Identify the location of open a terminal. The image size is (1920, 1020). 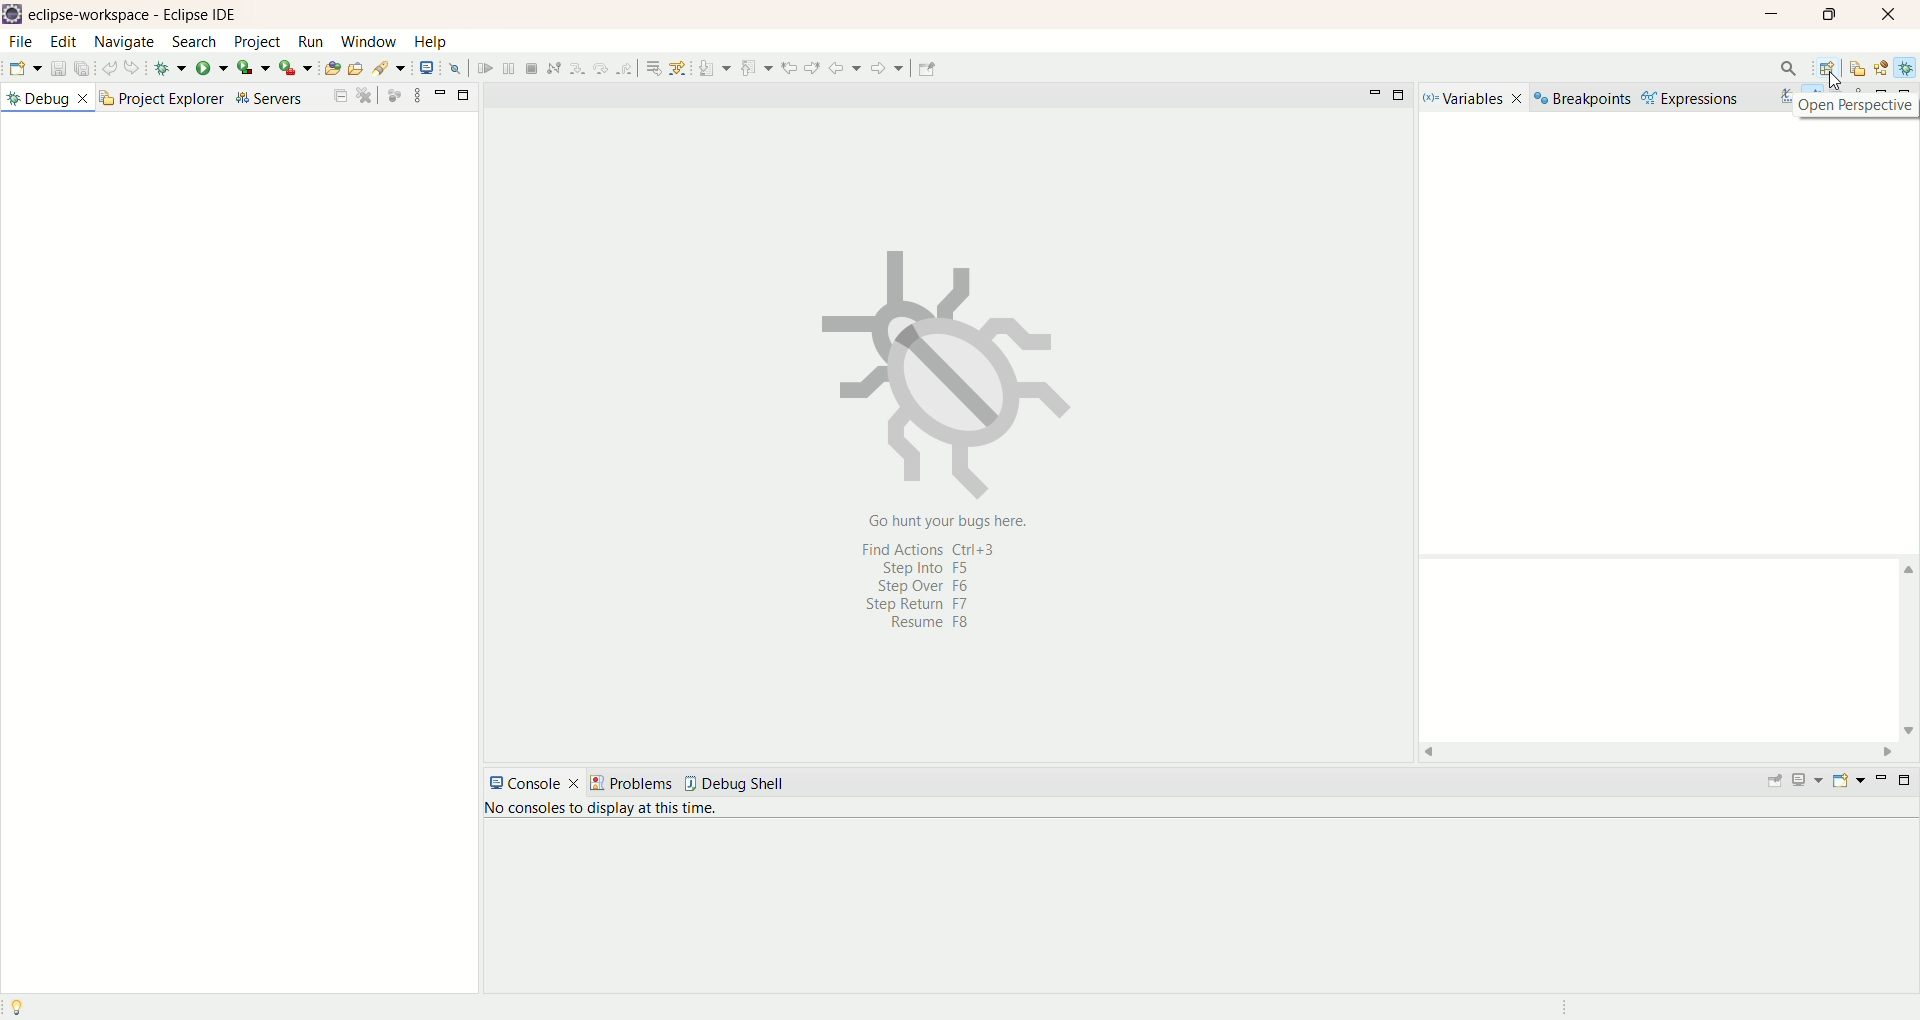
(570, 67).